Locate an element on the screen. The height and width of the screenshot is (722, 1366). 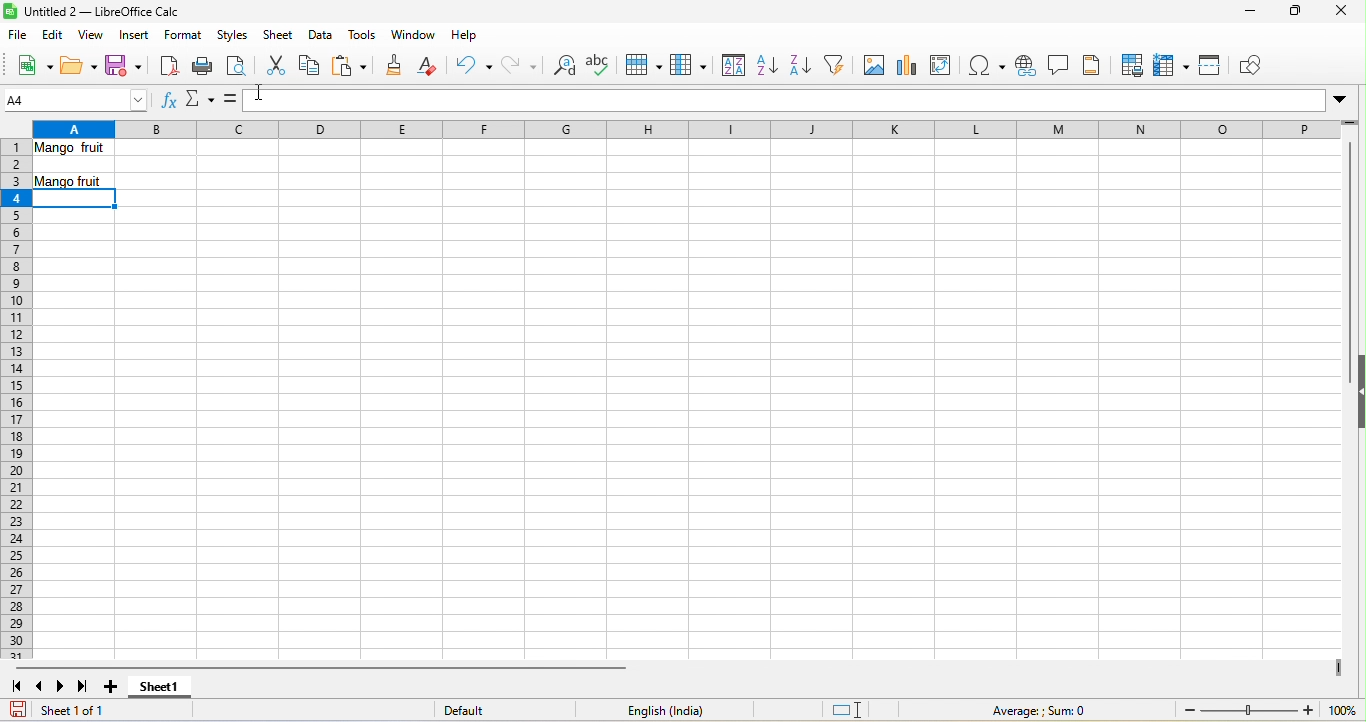
zoom is located at coordinates (1270, 711).